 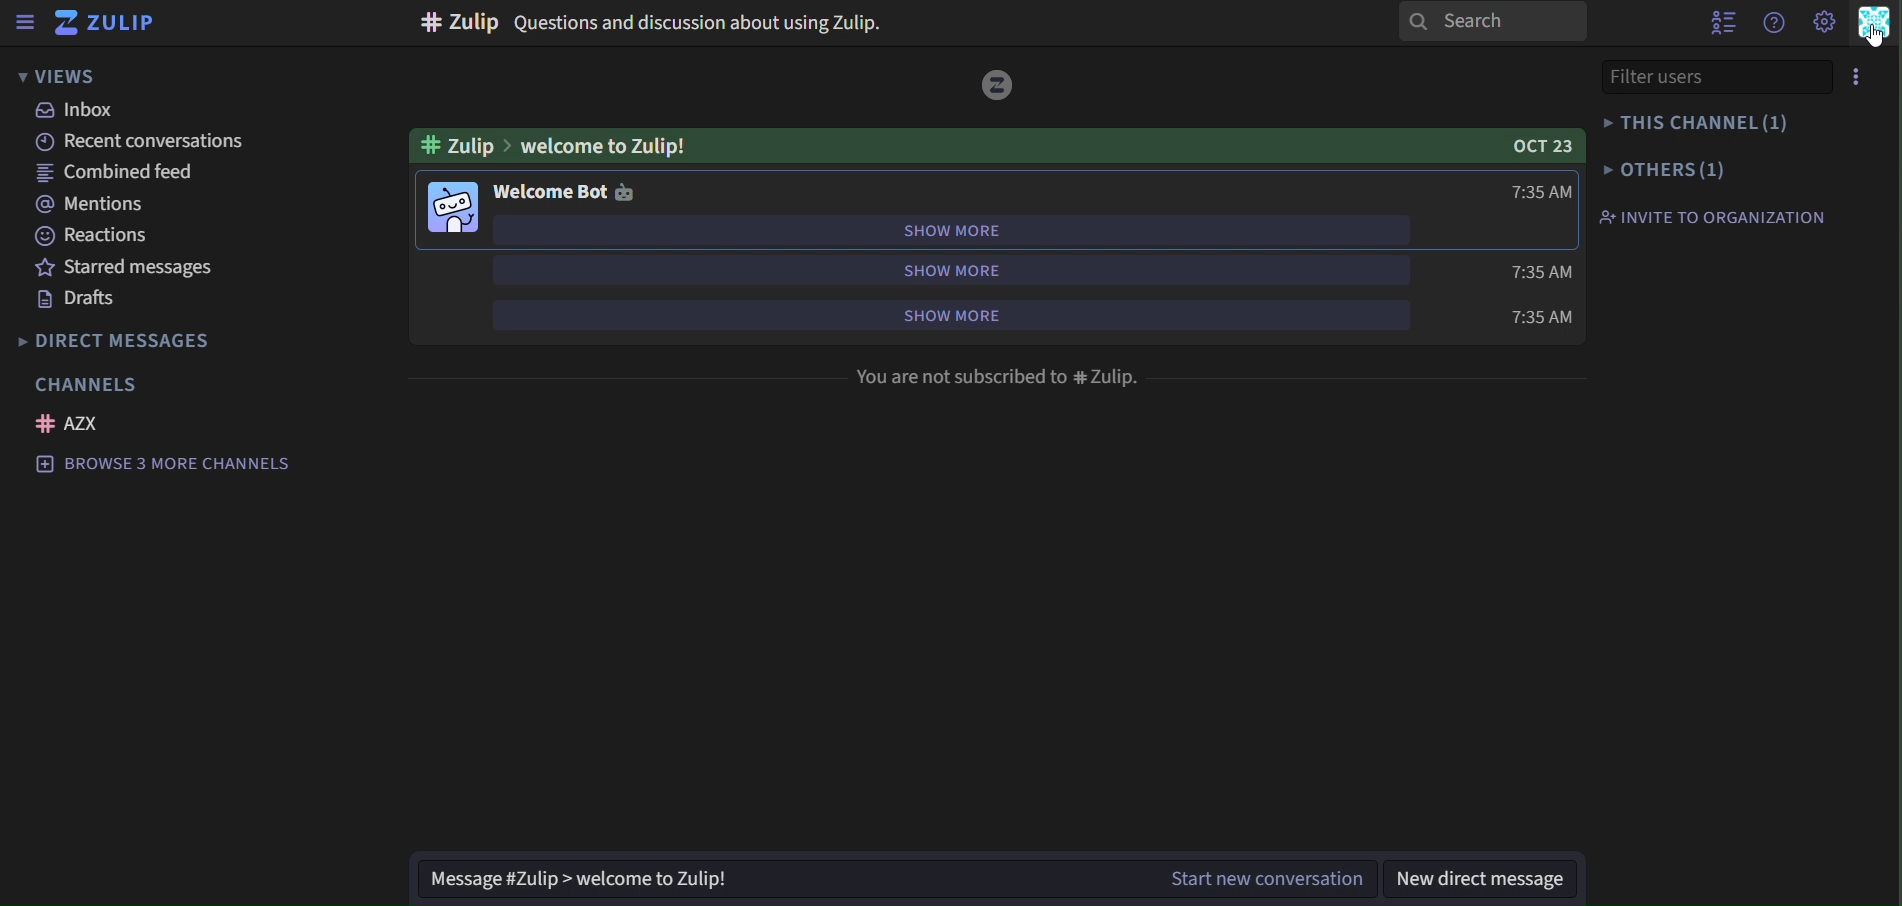 I want to click on mentions, so click(x=92, y=204).